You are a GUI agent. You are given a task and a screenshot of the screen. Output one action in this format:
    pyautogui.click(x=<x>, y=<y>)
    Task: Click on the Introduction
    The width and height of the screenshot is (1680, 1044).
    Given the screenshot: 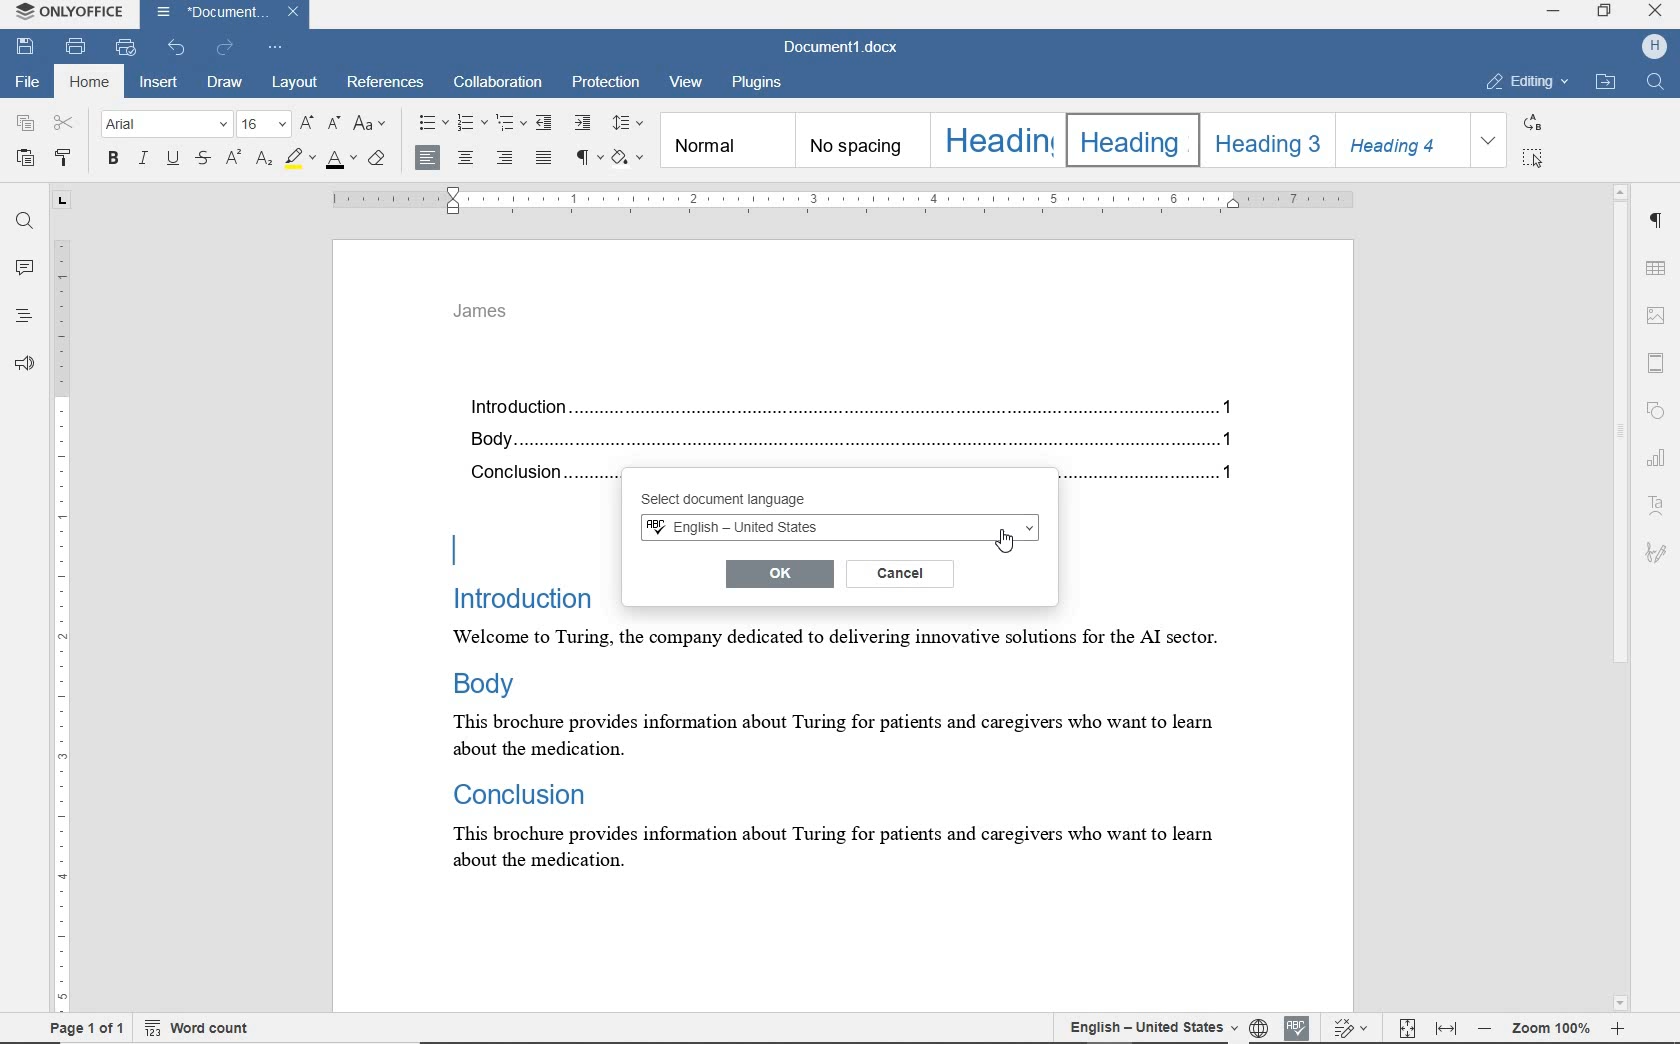 What is the action you would take?
    pyautogui.click(x=513, y=598)
    